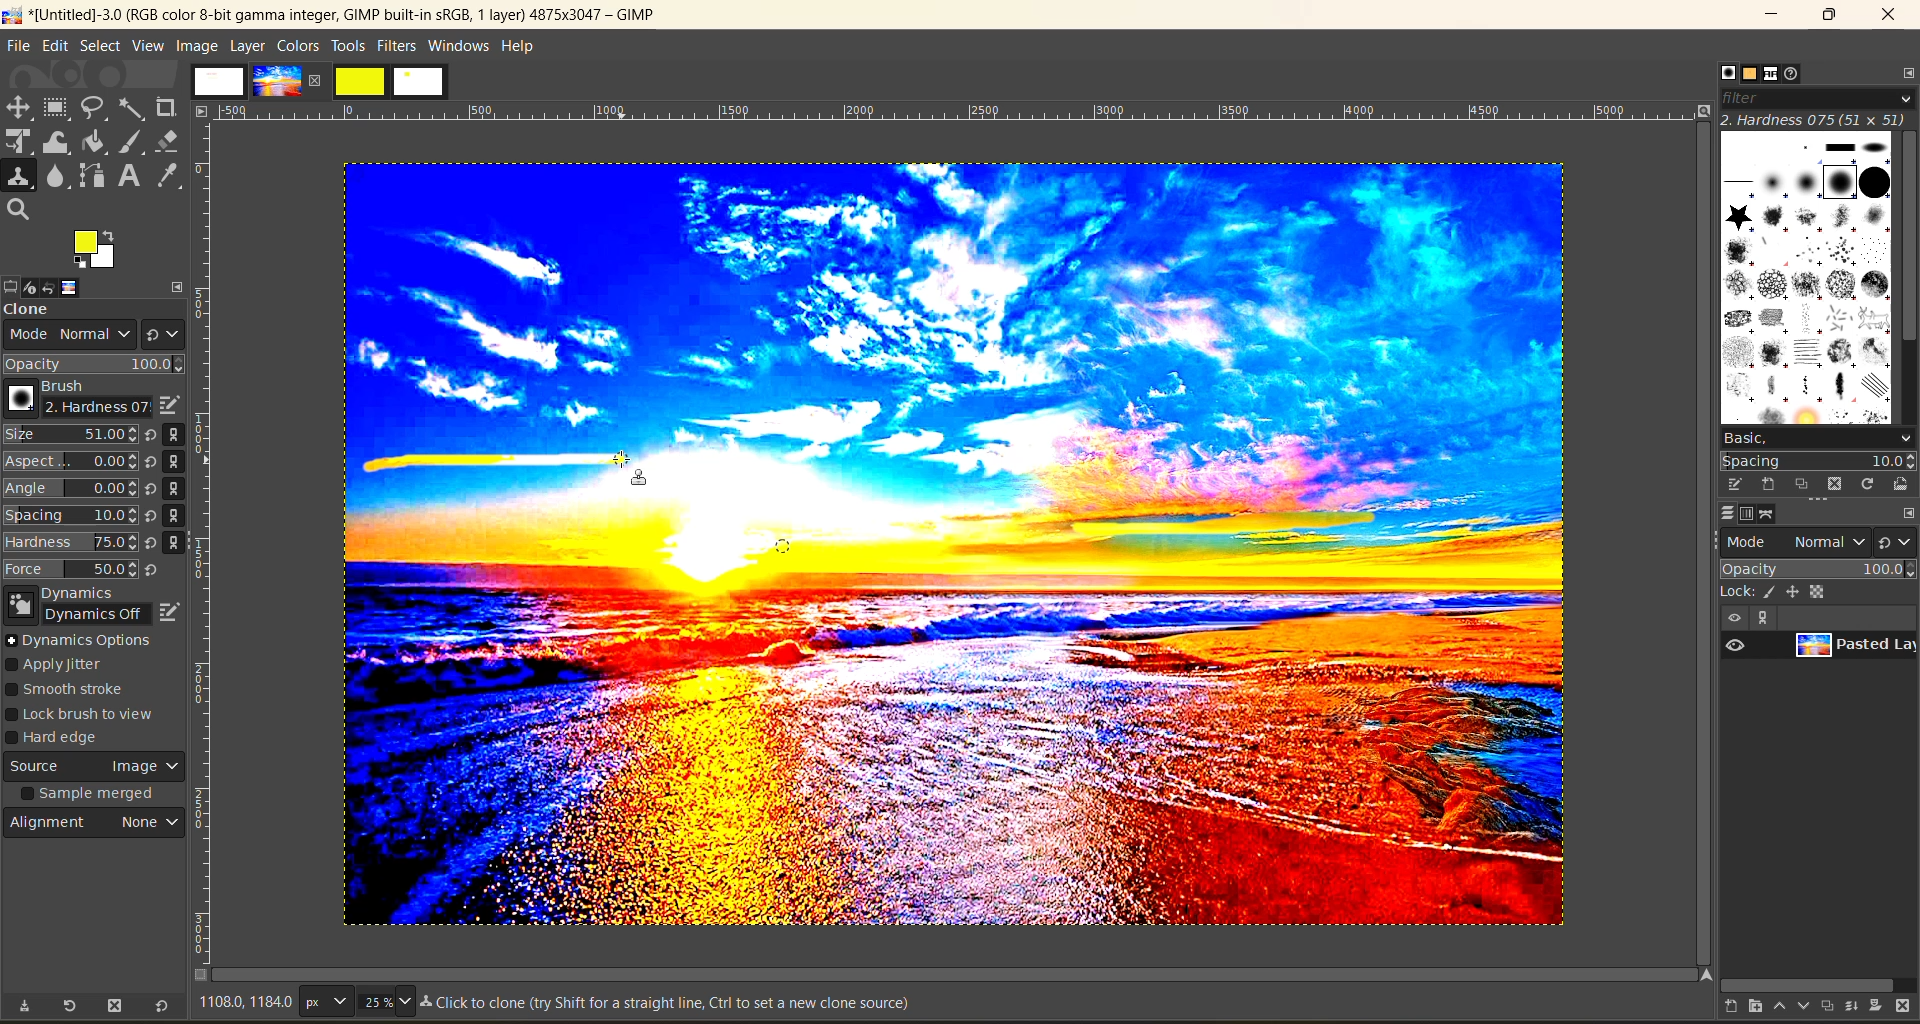 This screenshot has height=1024, width=1920. I want to click on layer, so click(247, 45).